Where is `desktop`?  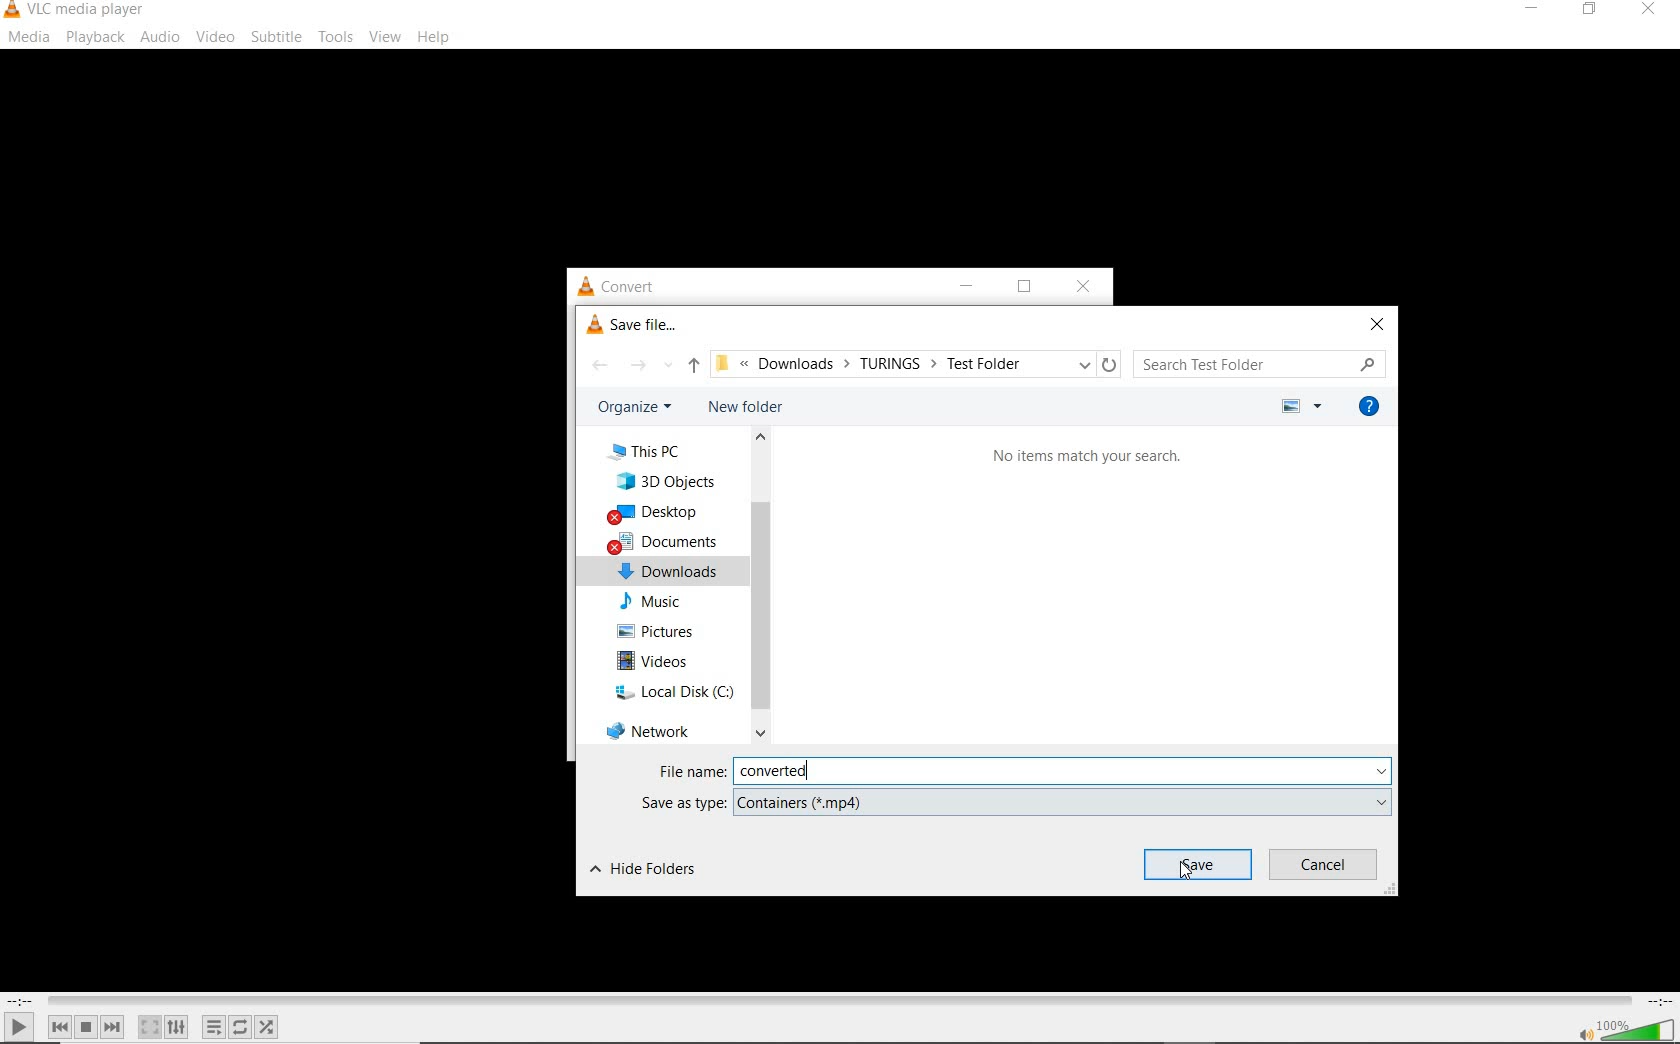 desktop is located at coordinates (656, 514).